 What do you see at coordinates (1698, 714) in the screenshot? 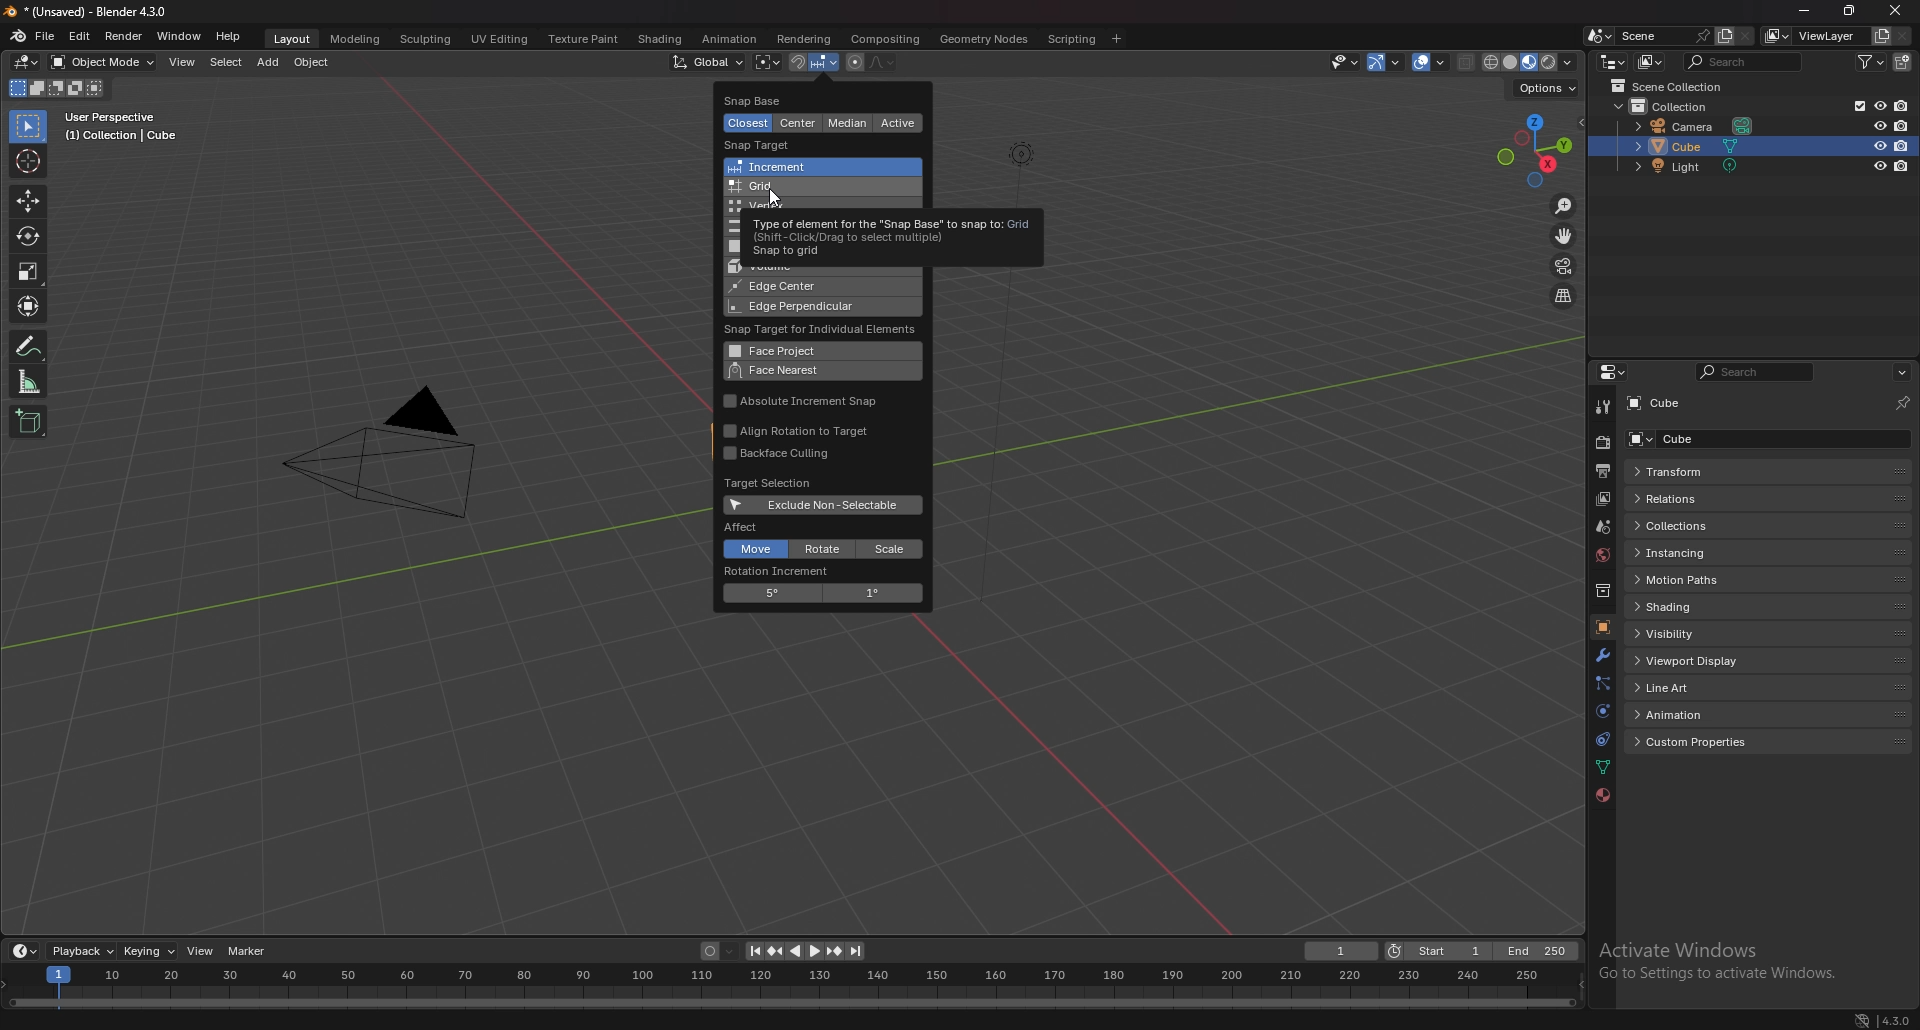
I see `animation` at bounding box center [1698, 714].